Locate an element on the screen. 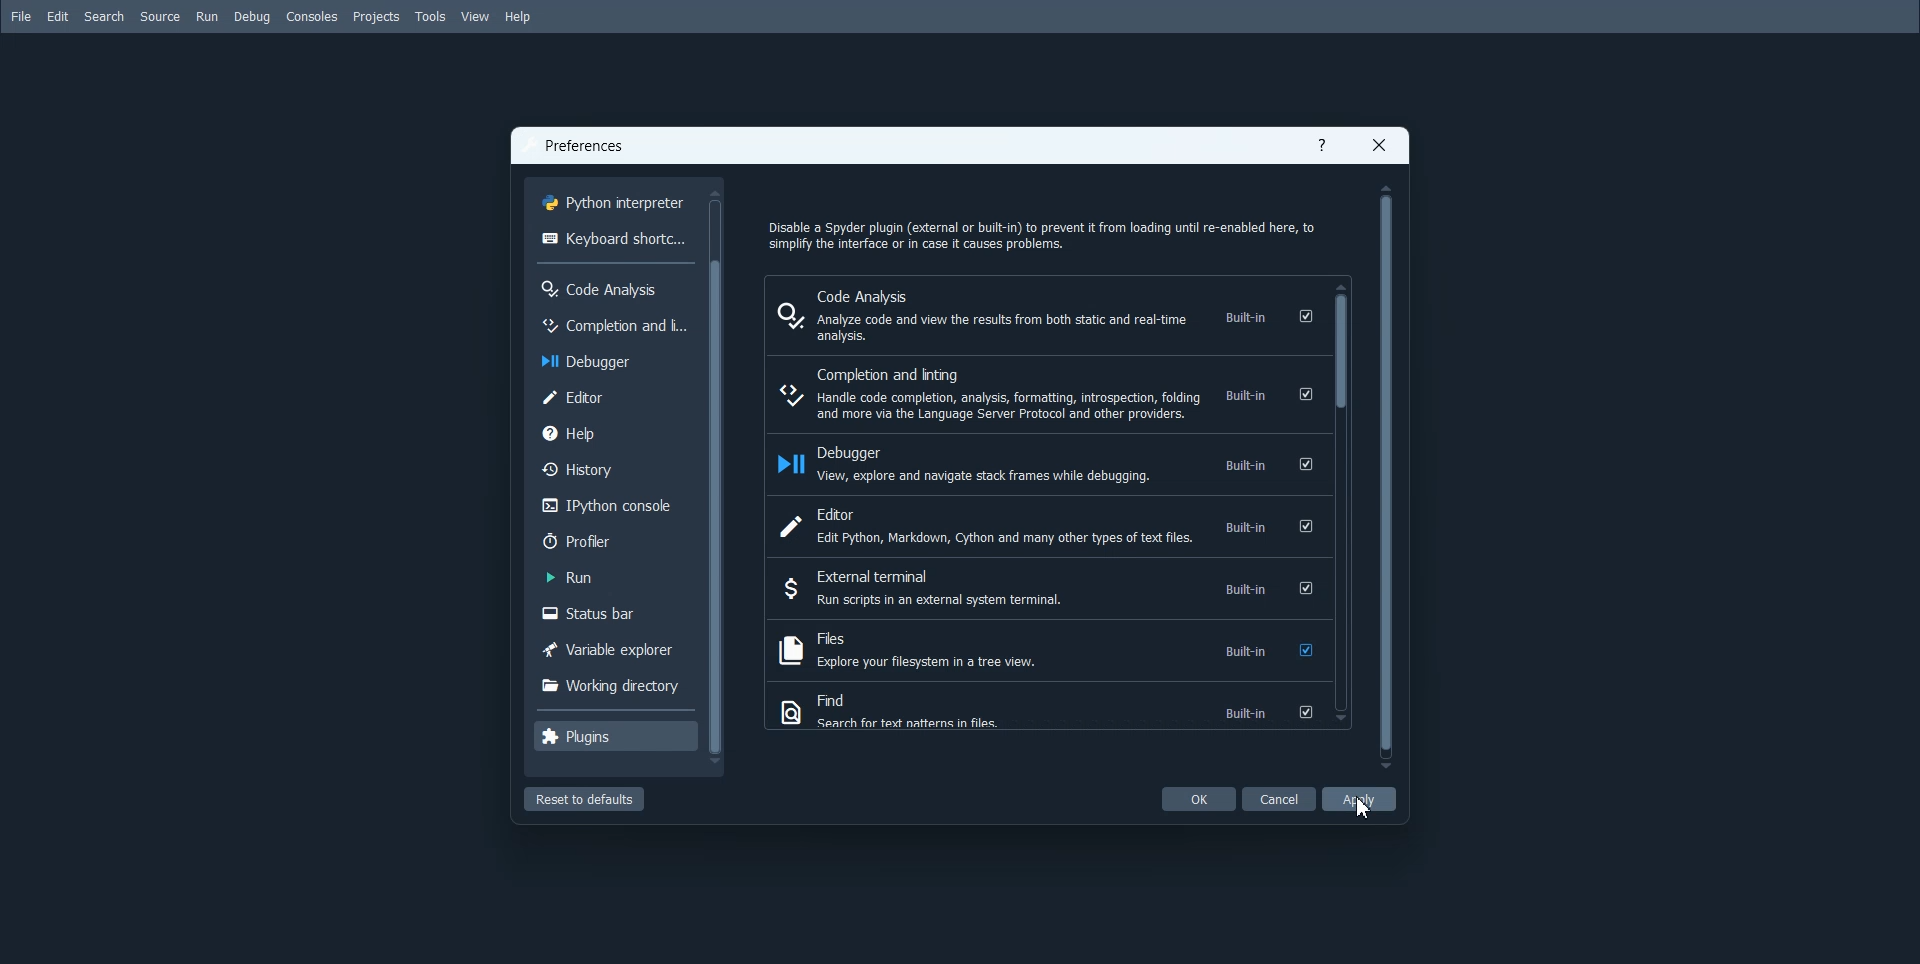 This screenshot has height=964, width=1920. Run is located at coordinates (207, 17).